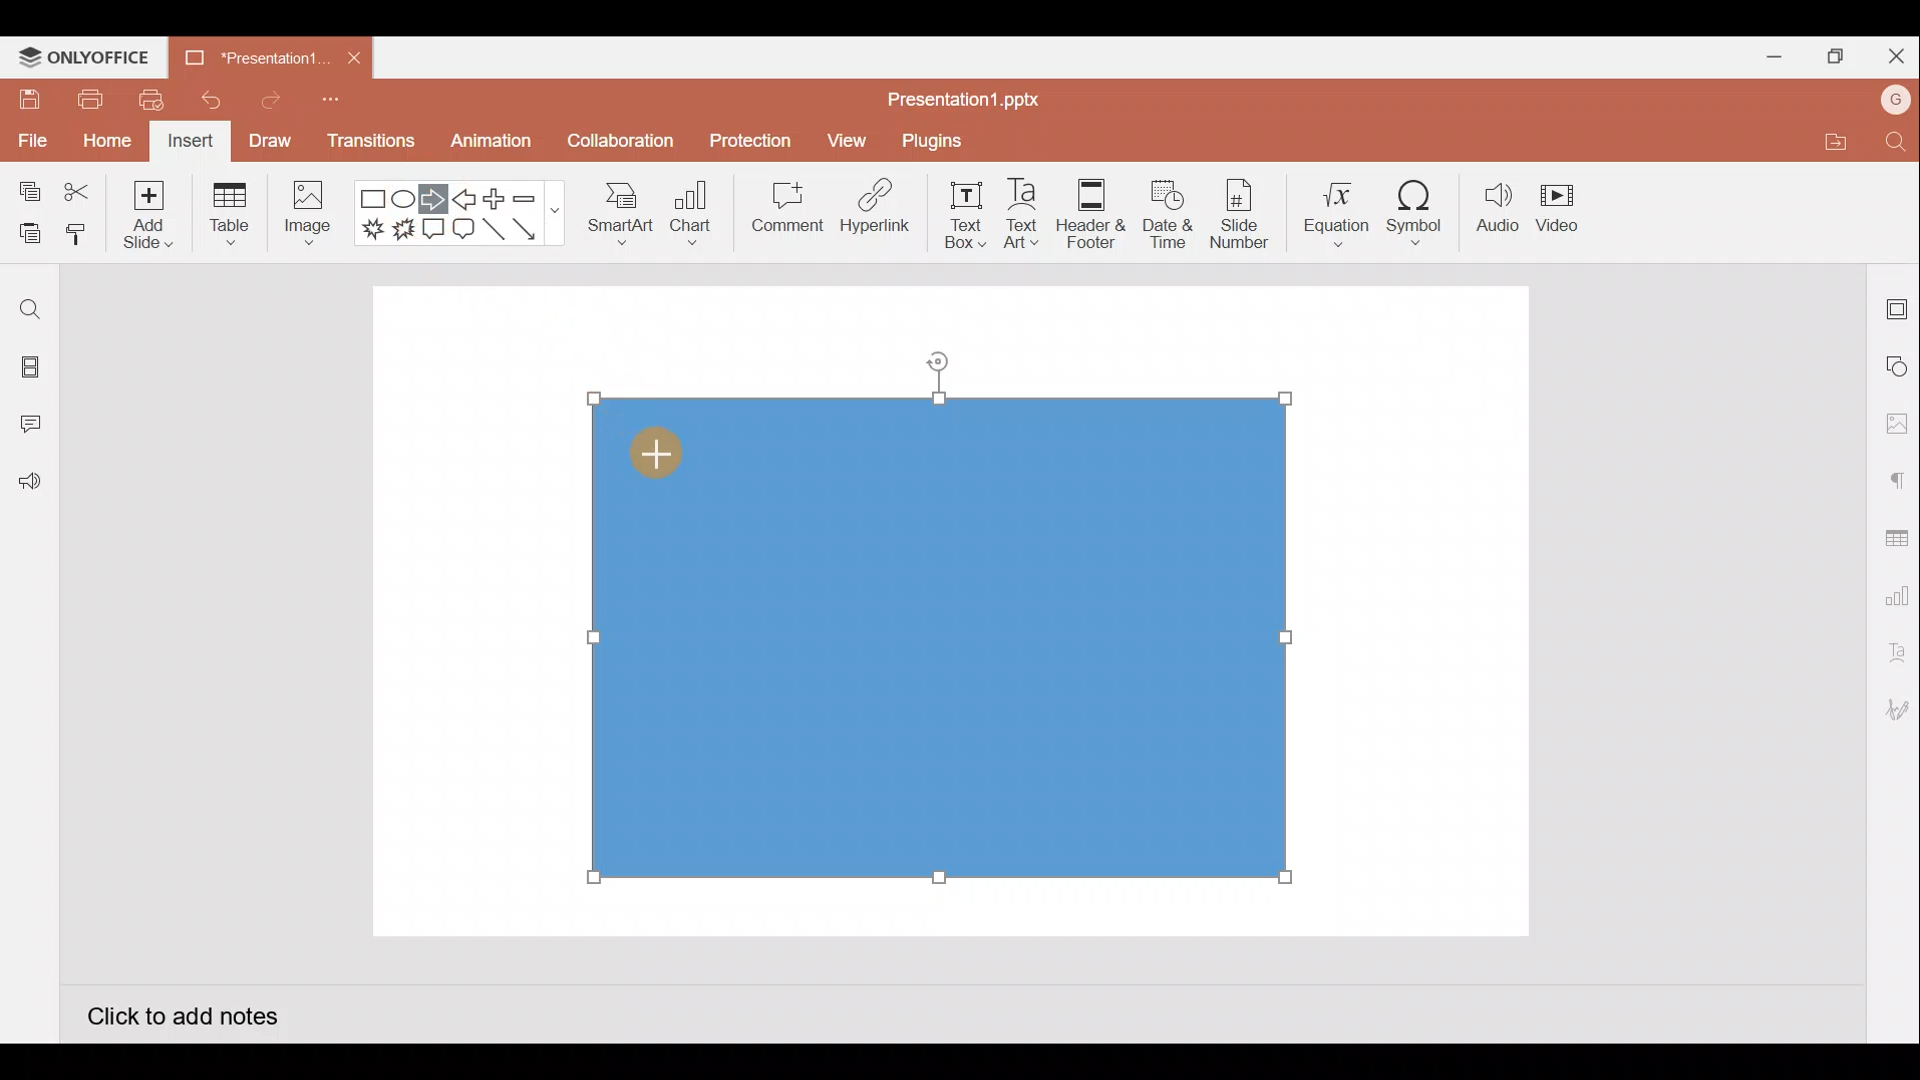 This screenshot has height=1080, width=1920. Describe the element at coordinates (354, 53) in the screenshot. I see `Close document` at that location.